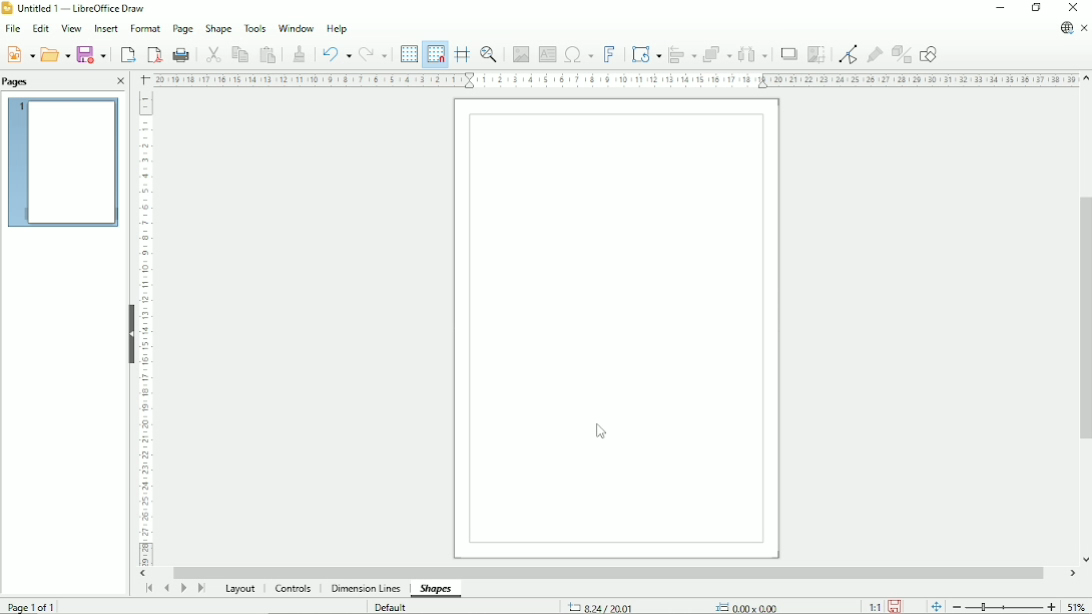  What do you see at coordinates (71, 28) in the screenshot?
I see `View` at bounding box center [71, 28].